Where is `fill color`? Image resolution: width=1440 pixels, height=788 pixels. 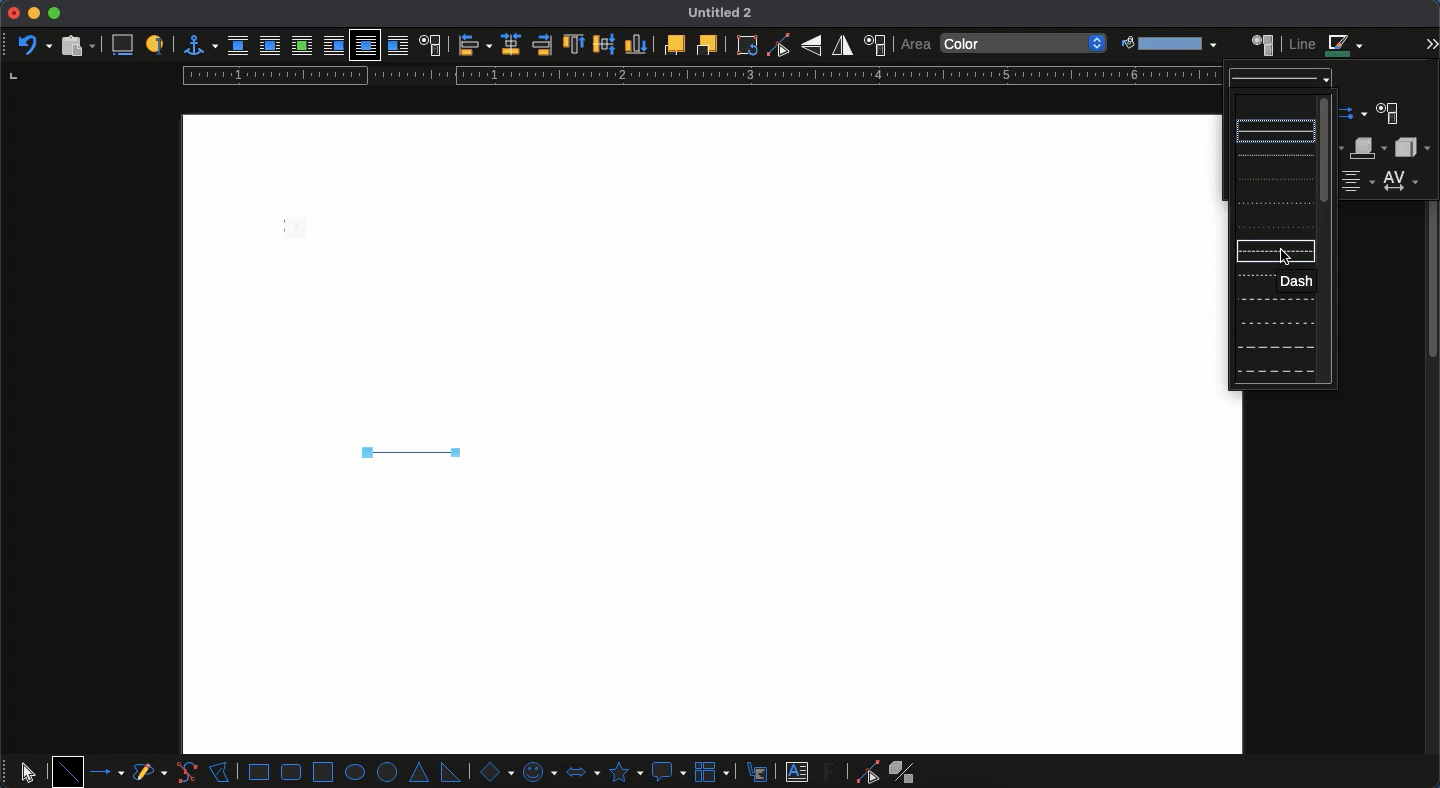 fill color is located at coordinates (1167, 44).